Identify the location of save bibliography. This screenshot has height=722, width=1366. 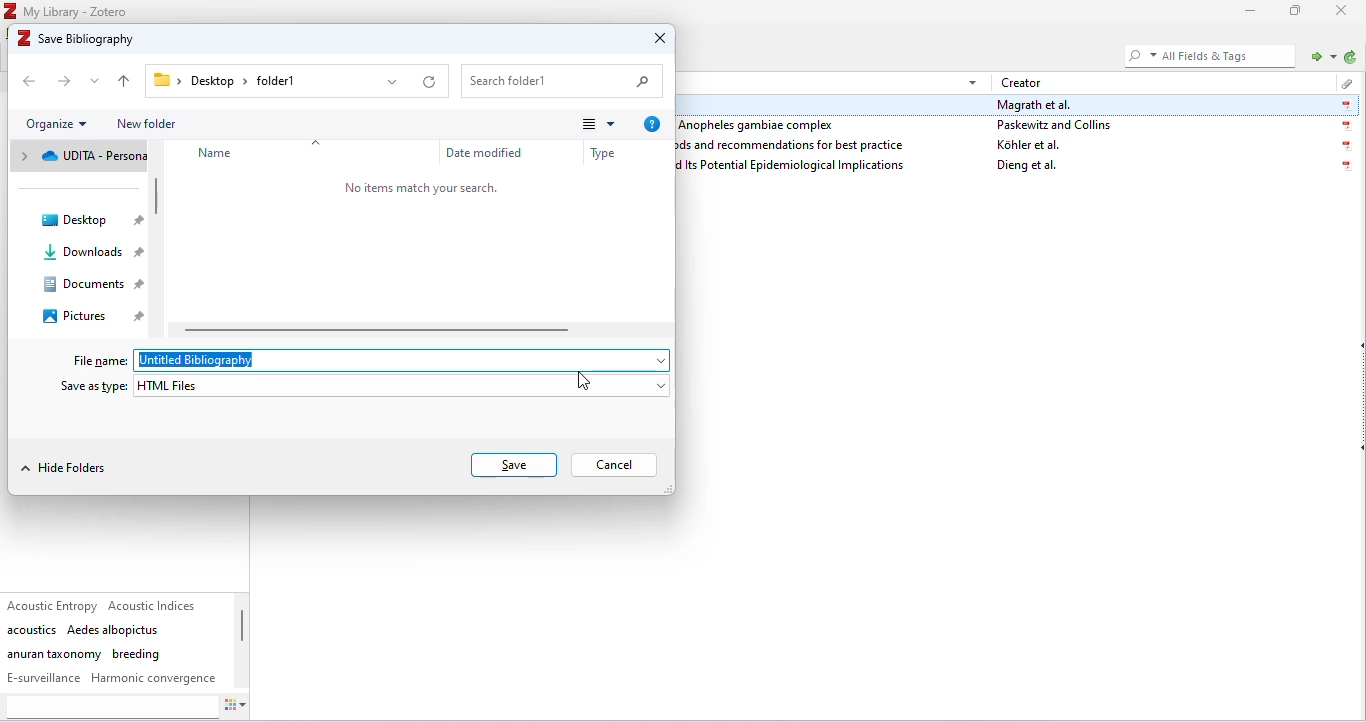
(80, 37).